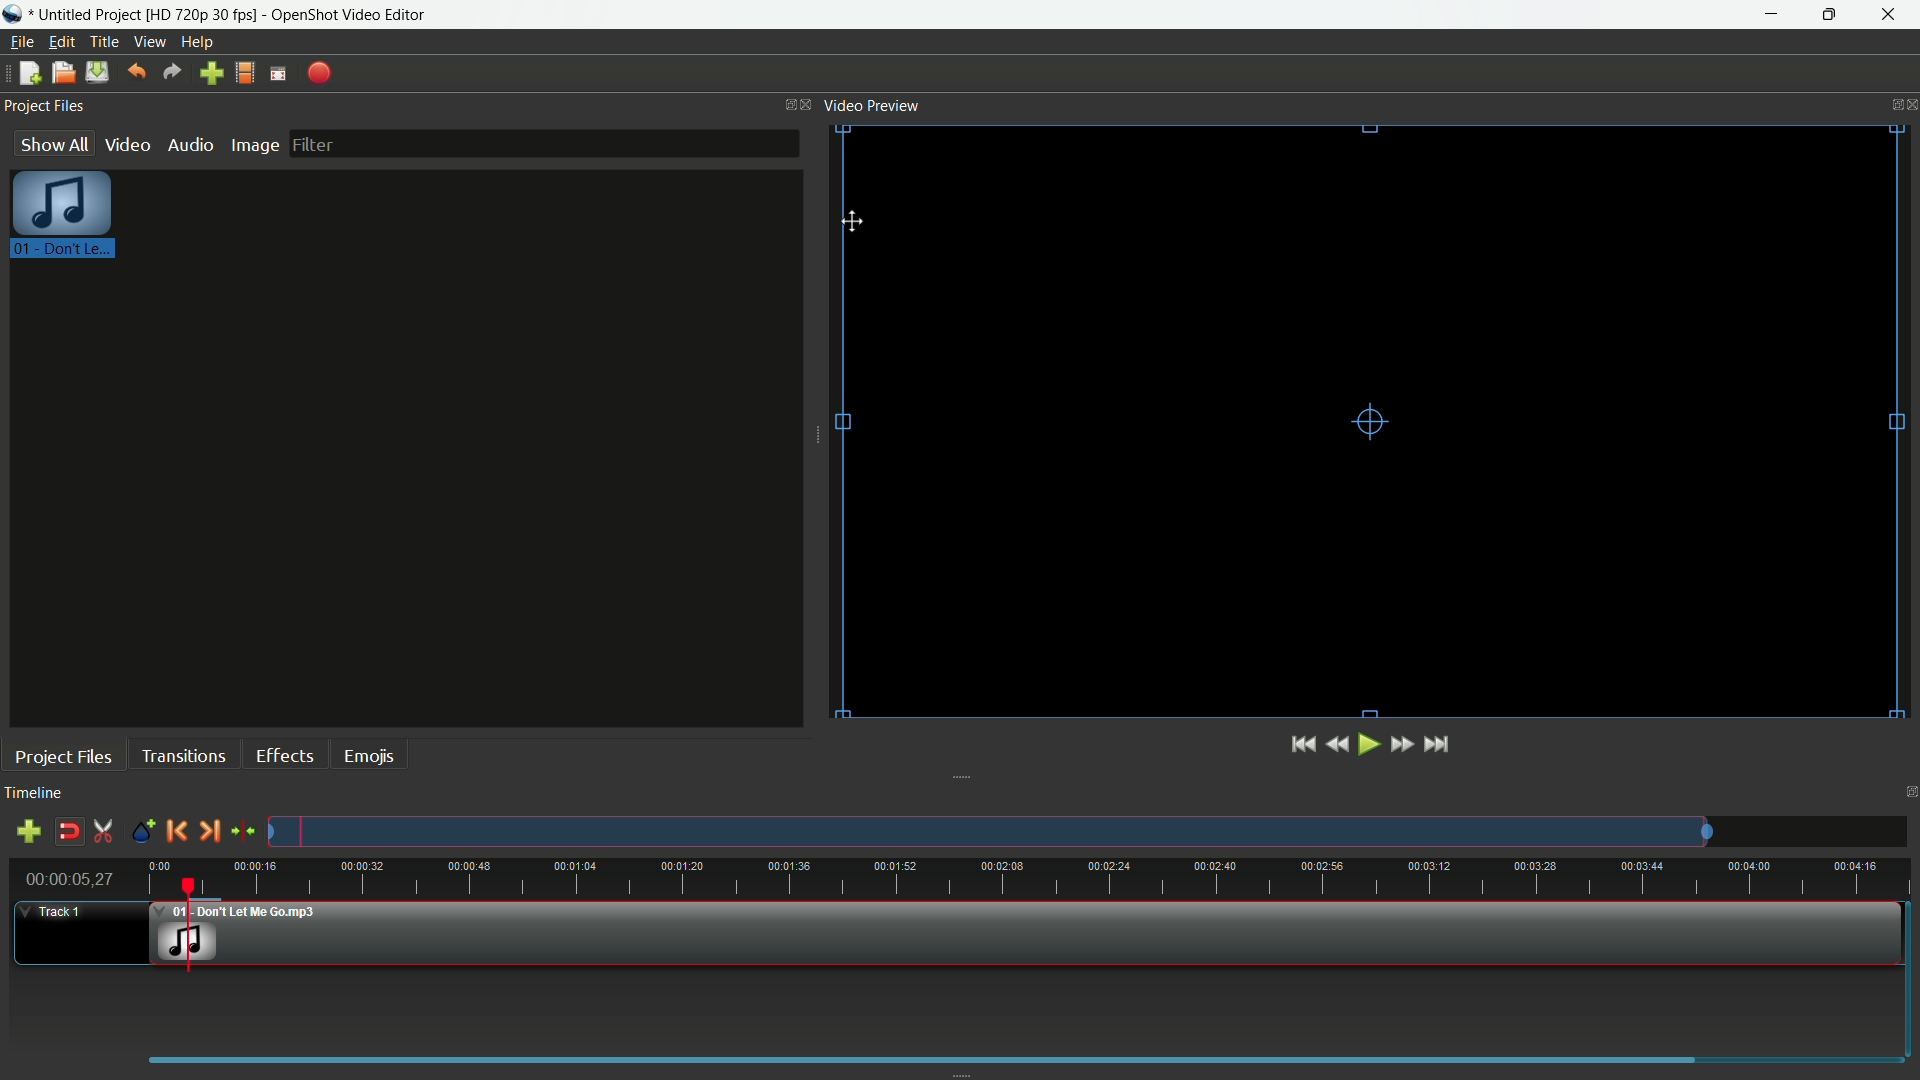  I want to click on project name, so click(91, 15).